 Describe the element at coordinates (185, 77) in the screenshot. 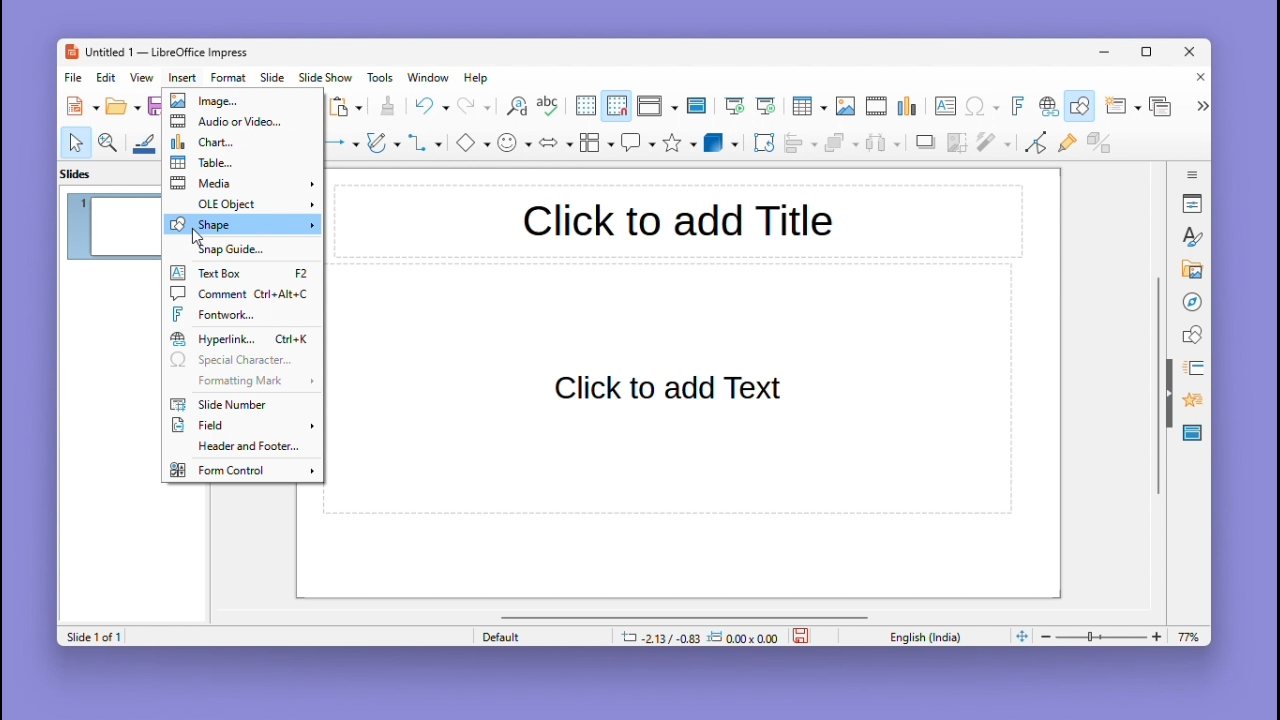

I see `Insert` at that location.